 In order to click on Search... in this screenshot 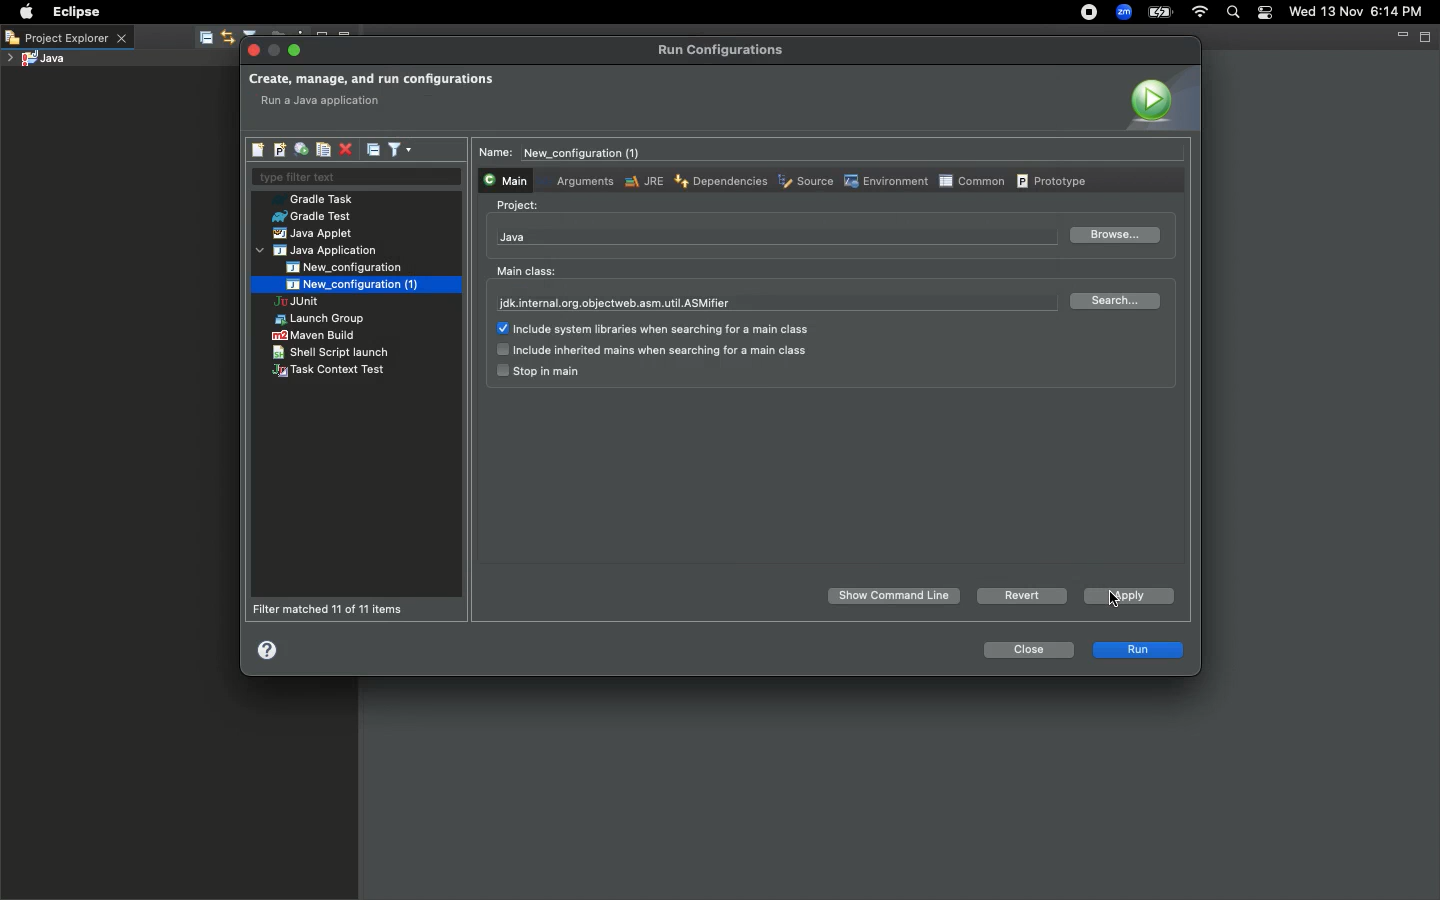, I will do `click(1119, 301)`.